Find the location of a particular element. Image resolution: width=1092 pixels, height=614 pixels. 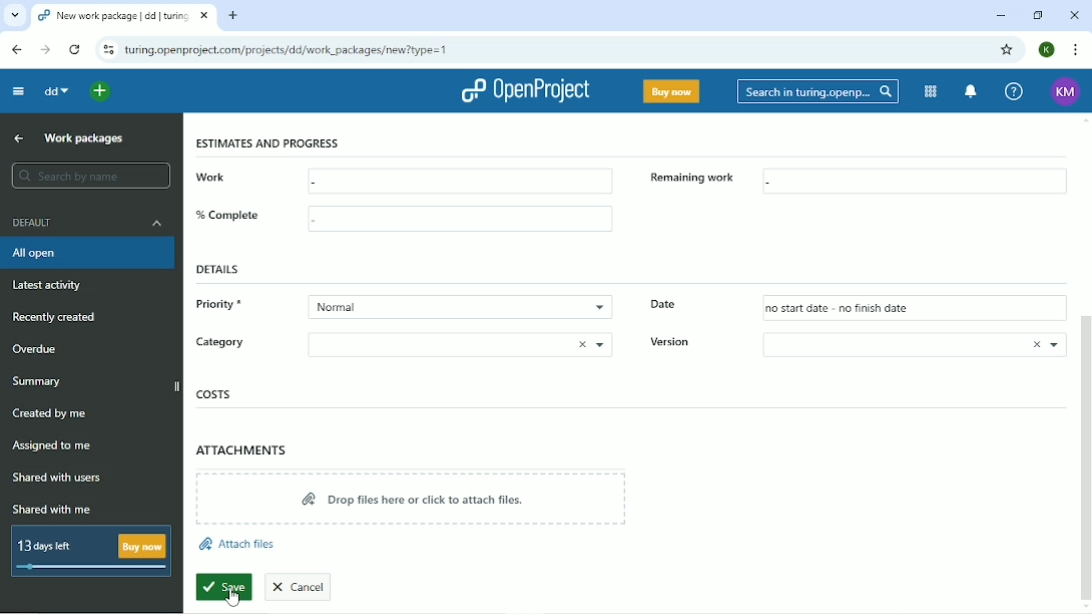

Shared with users is located at coordinates (60, 477).